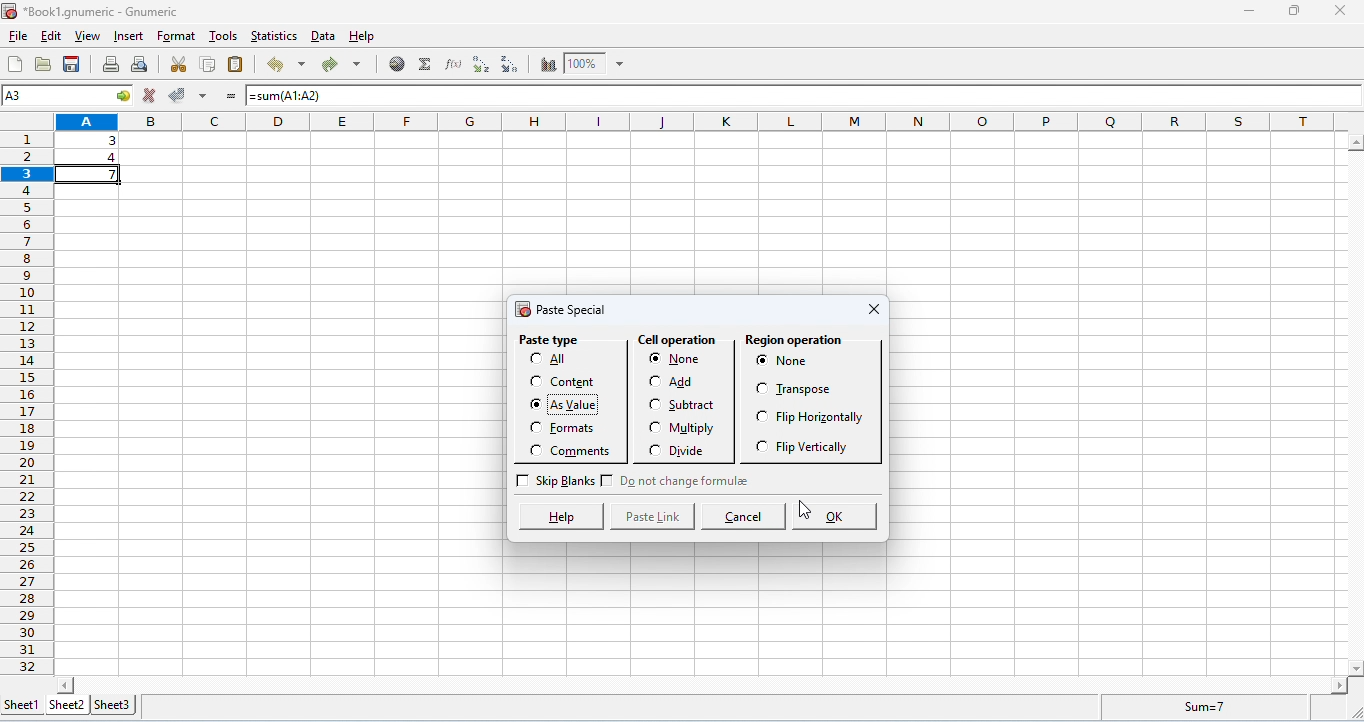  I want to click on Checkbox, so click(532, 360).